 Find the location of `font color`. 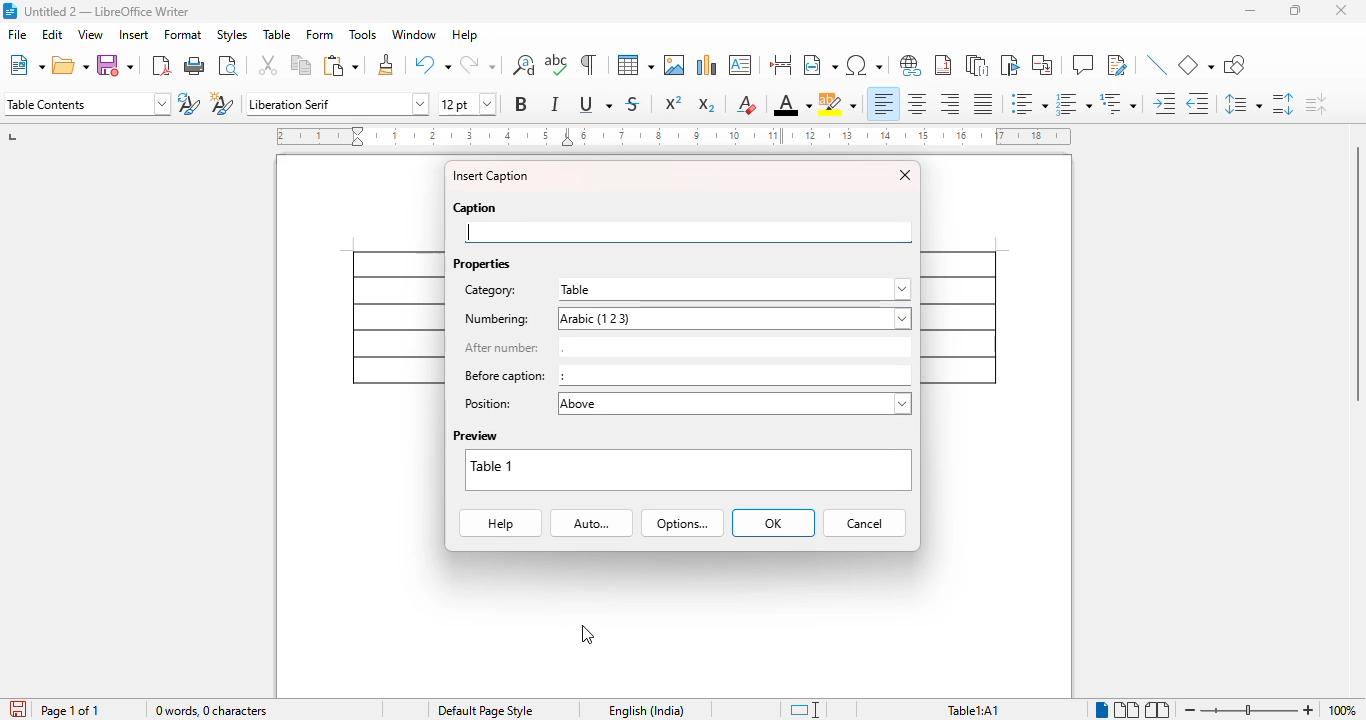

font color is located at coordinates (793, 104).